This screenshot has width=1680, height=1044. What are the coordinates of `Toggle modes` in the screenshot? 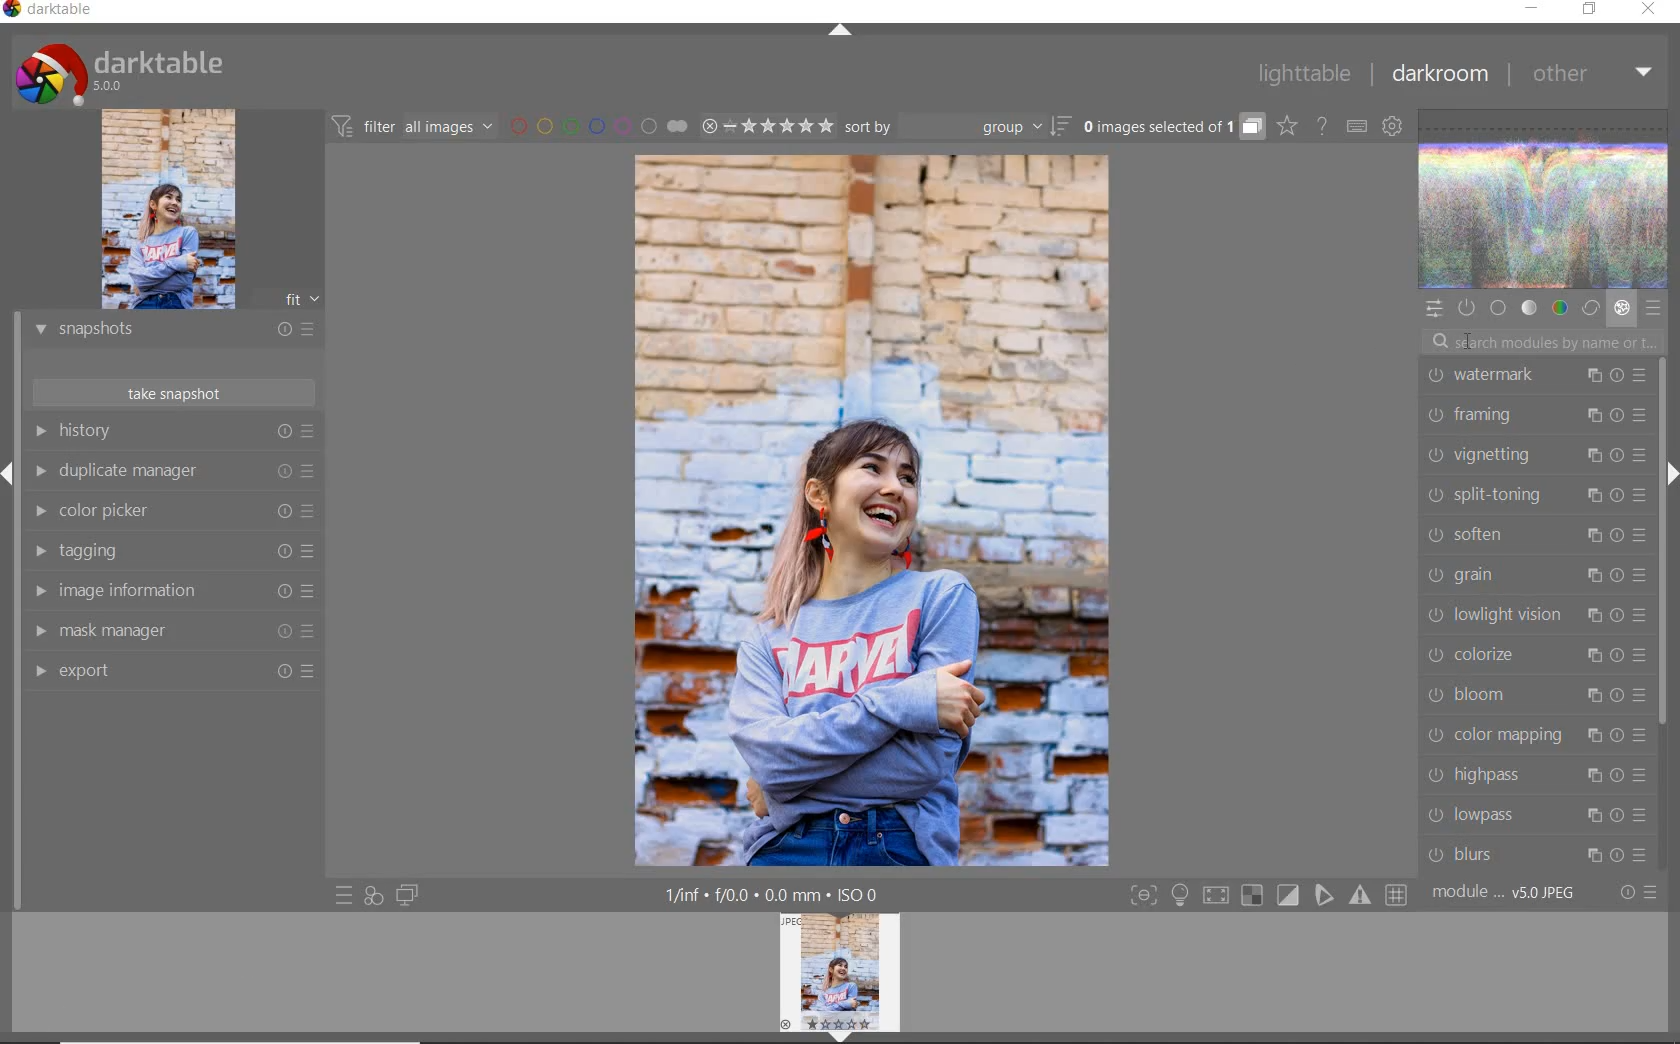 It's located at (1267, 896).